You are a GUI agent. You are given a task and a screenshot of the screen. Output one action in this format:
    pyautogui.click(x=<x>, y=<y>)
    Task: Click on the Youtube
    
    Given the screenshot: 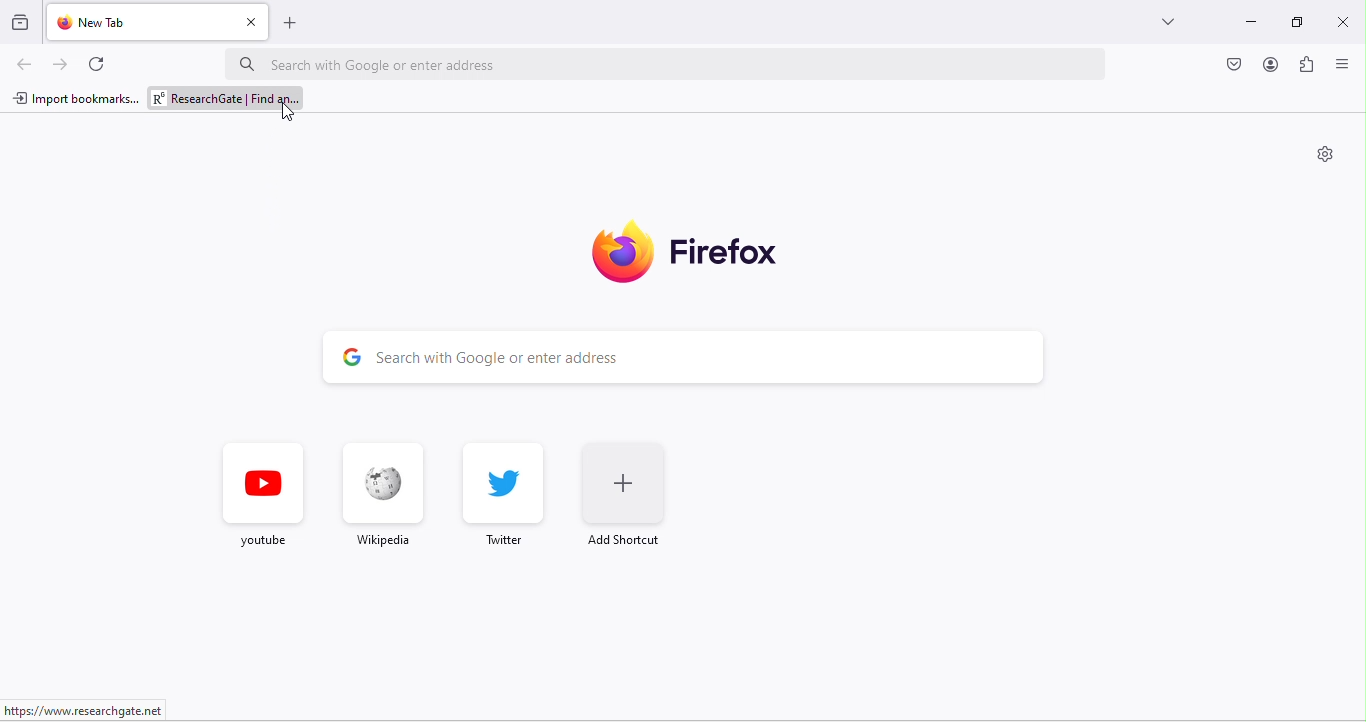 What is the action you would take?
    pyautogui.click(x=263, y=496)
    